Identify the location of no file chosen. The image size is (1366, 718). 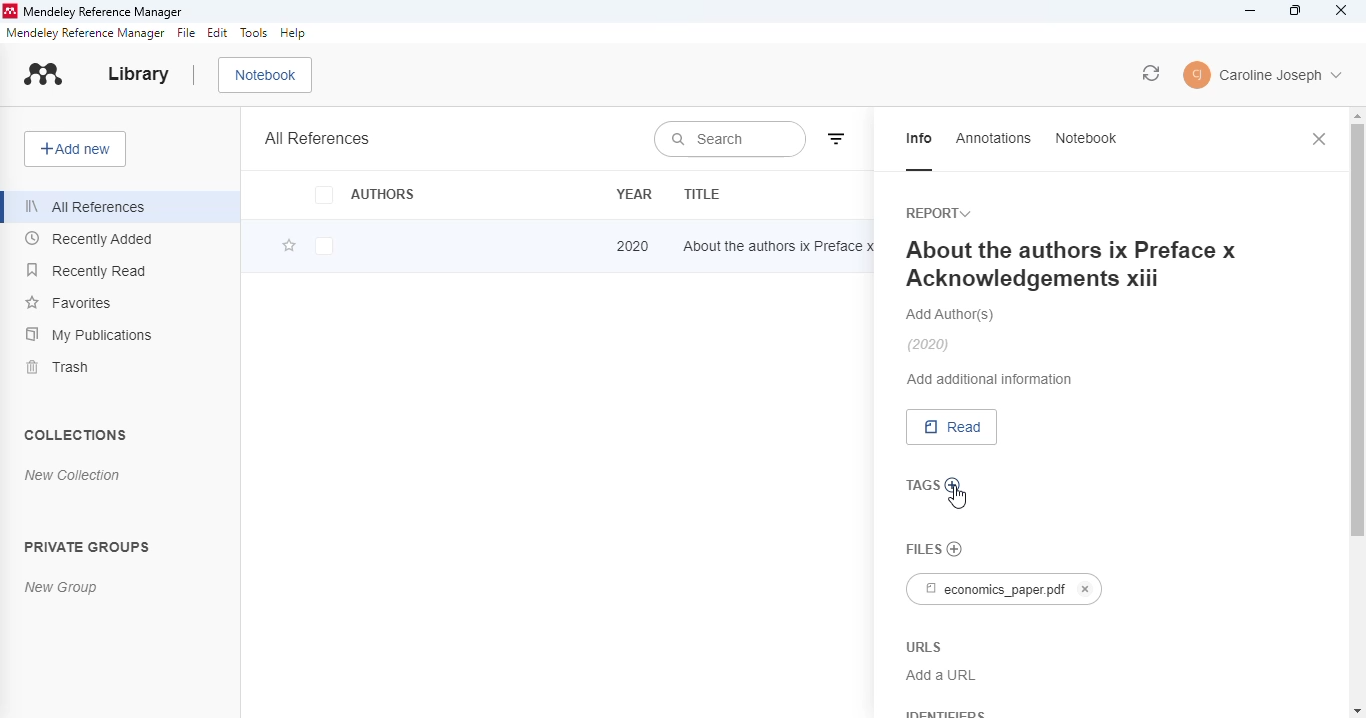
(954, 550).